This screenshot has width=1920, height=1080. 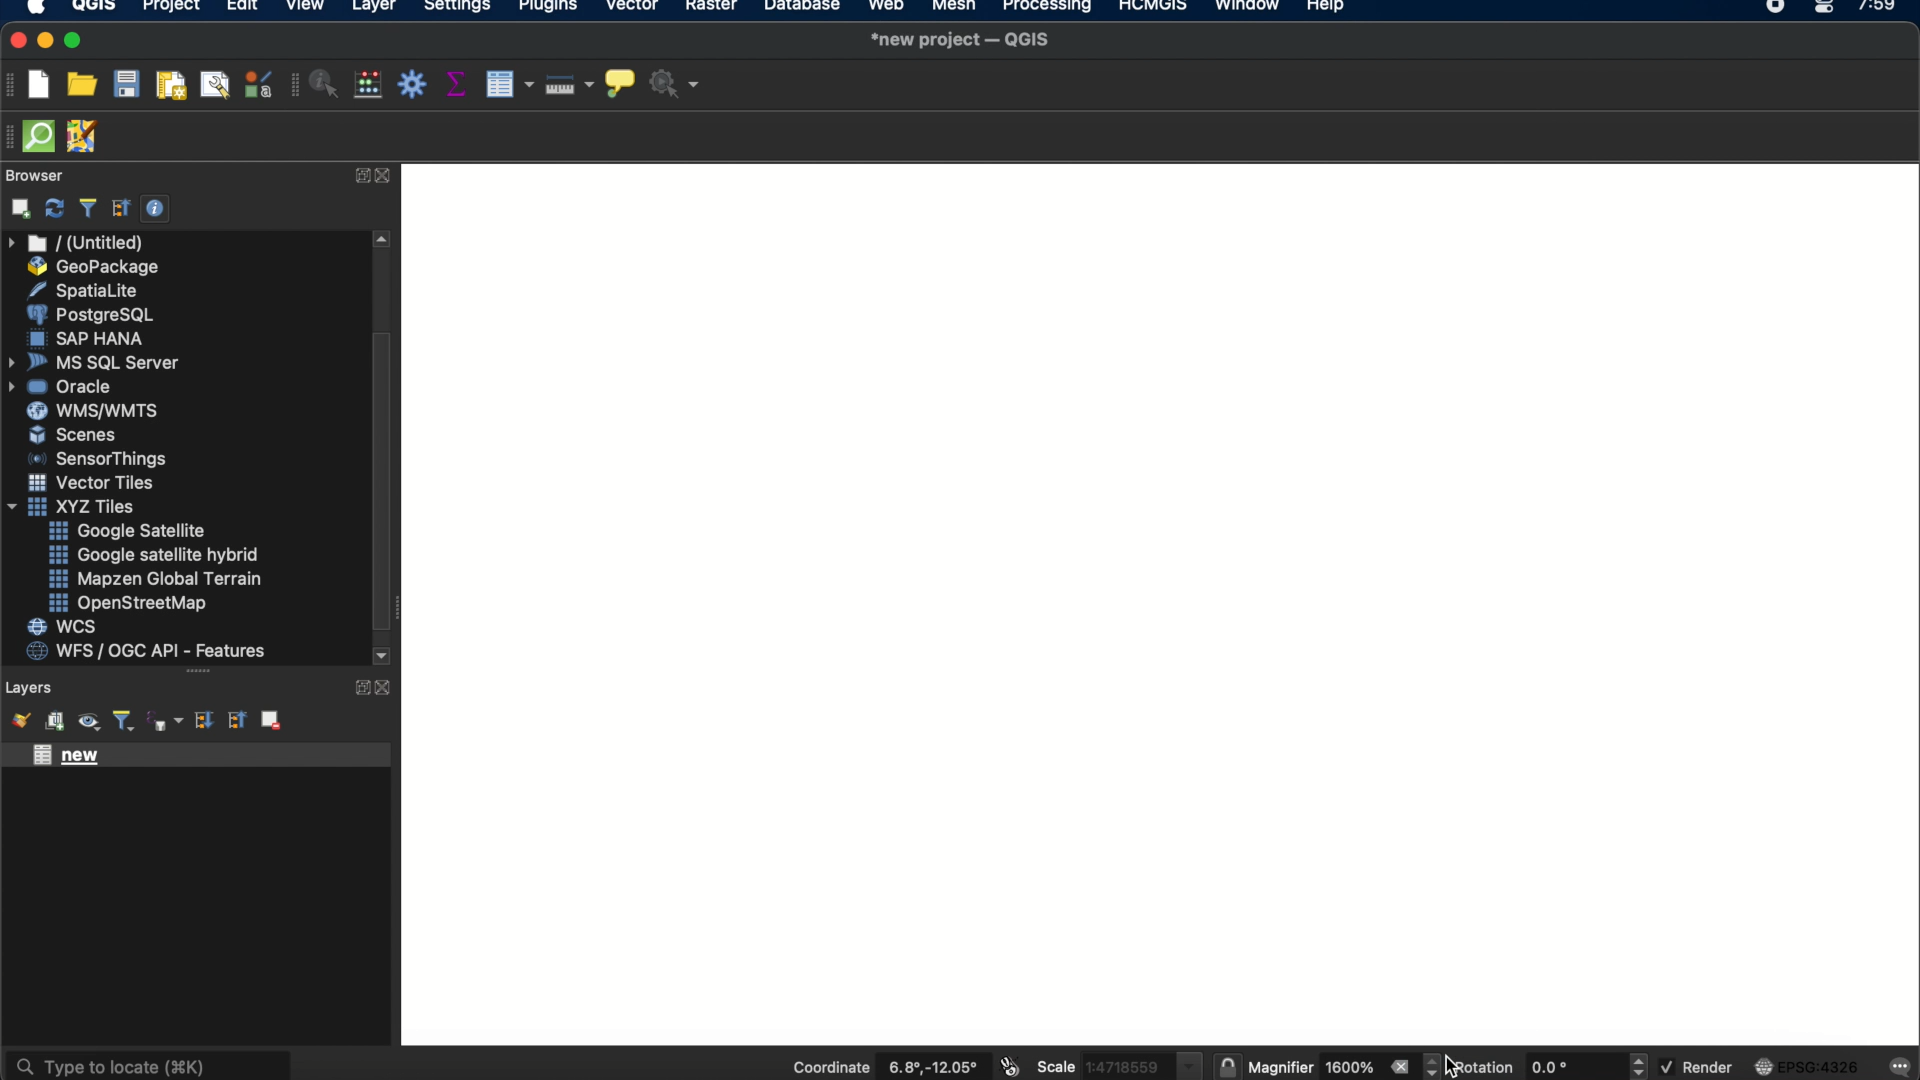 I want to click on edit, so click(x=242, y=8).